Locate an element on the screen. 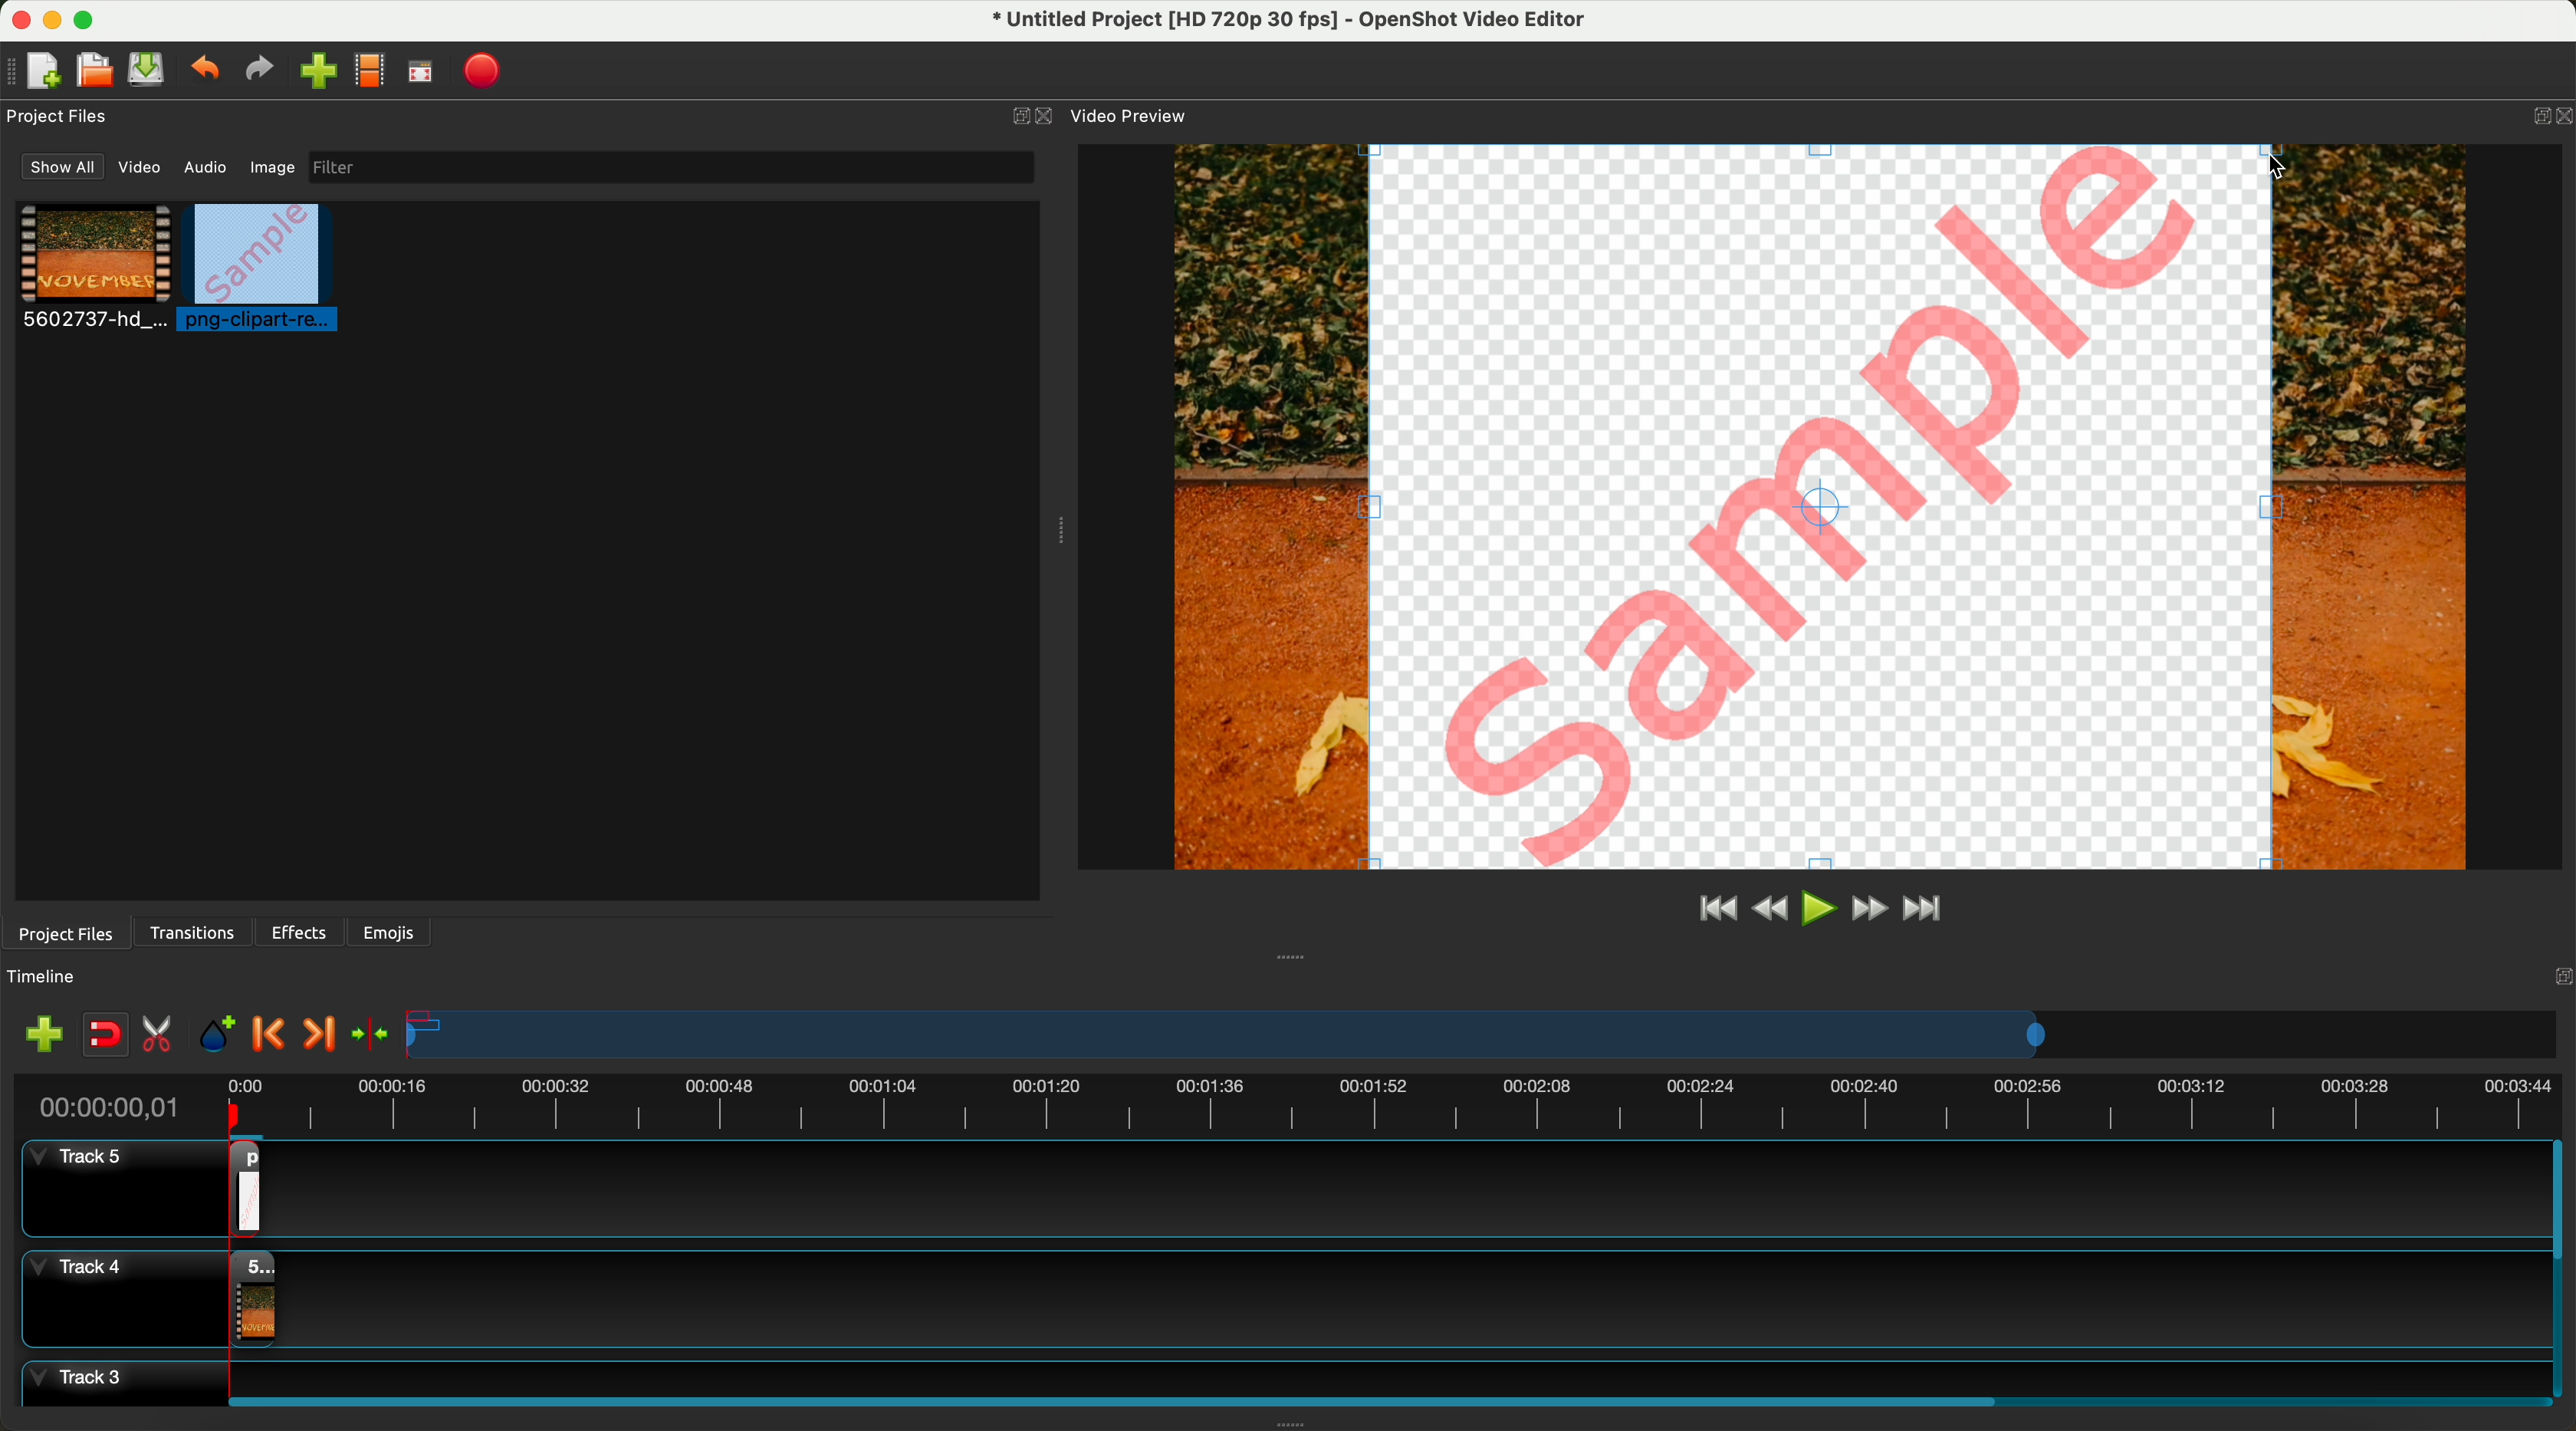  filter is located at coordinates (666, 167).